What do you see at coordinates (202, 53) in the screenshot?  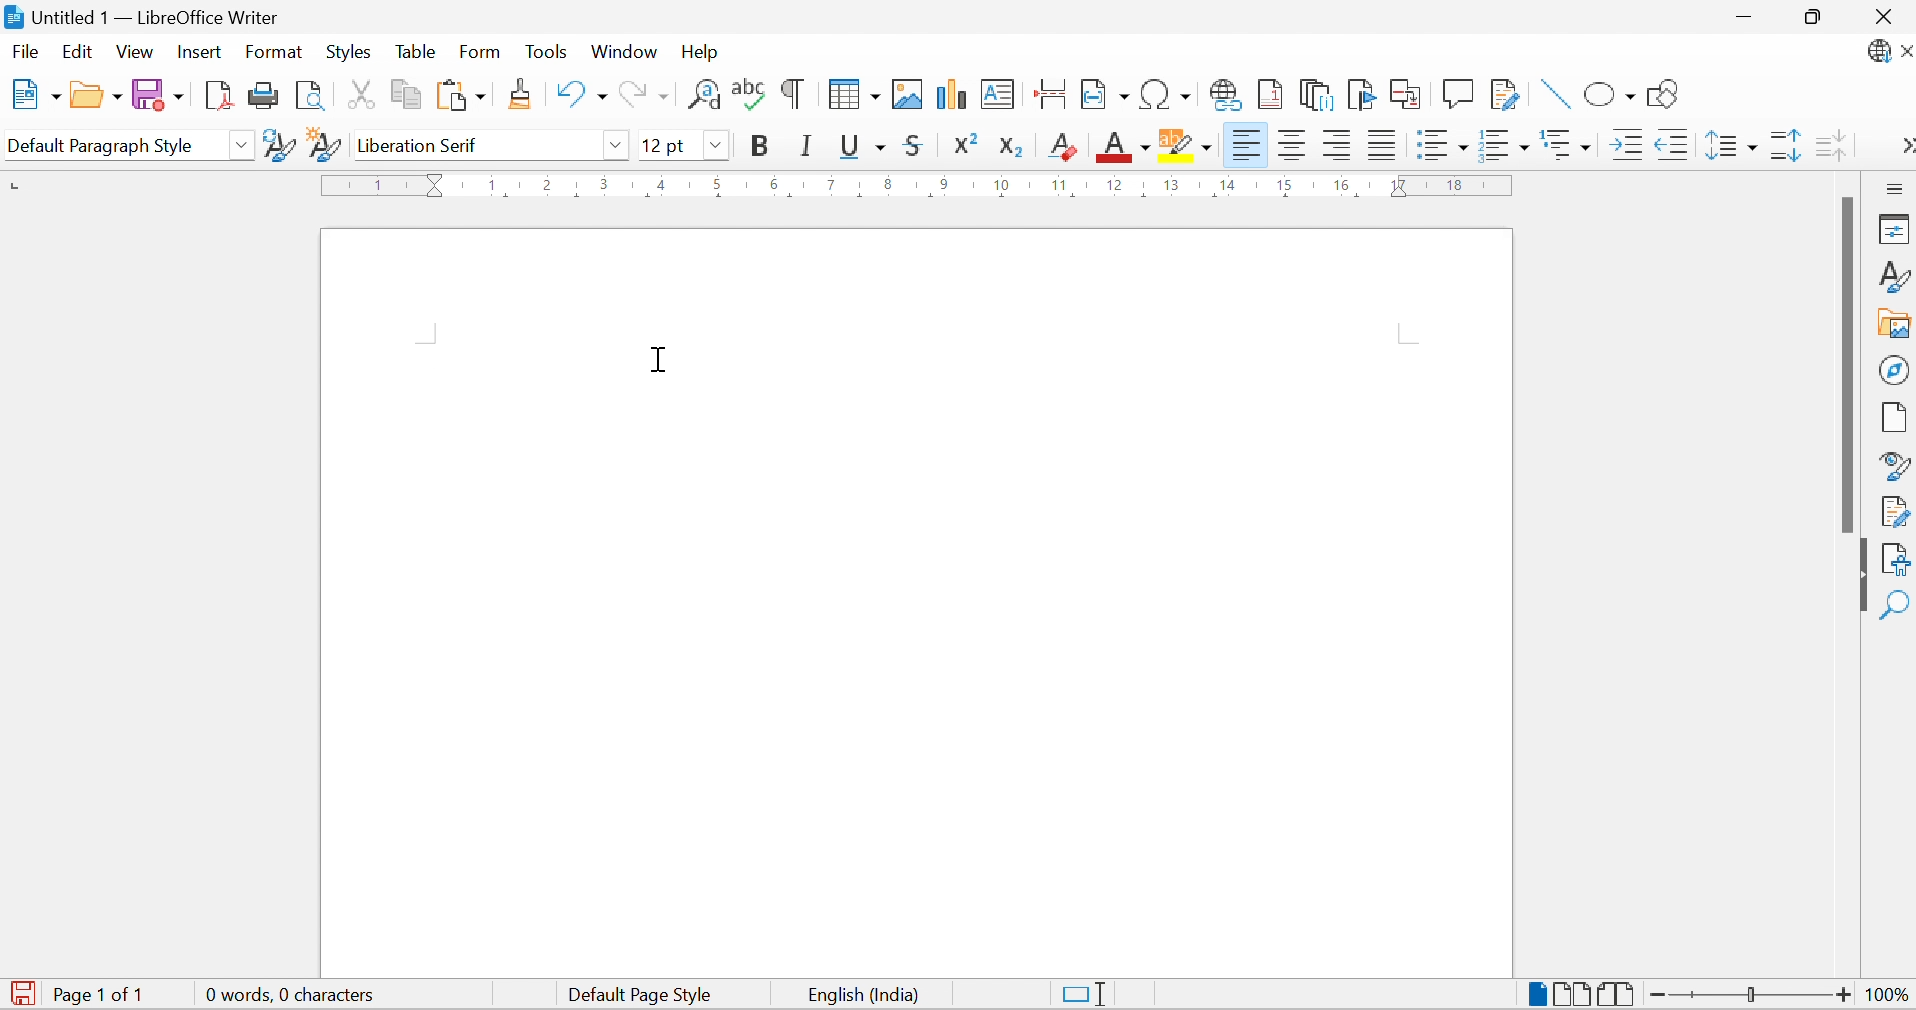 I see `Insert` at bounding box center [202, 53].